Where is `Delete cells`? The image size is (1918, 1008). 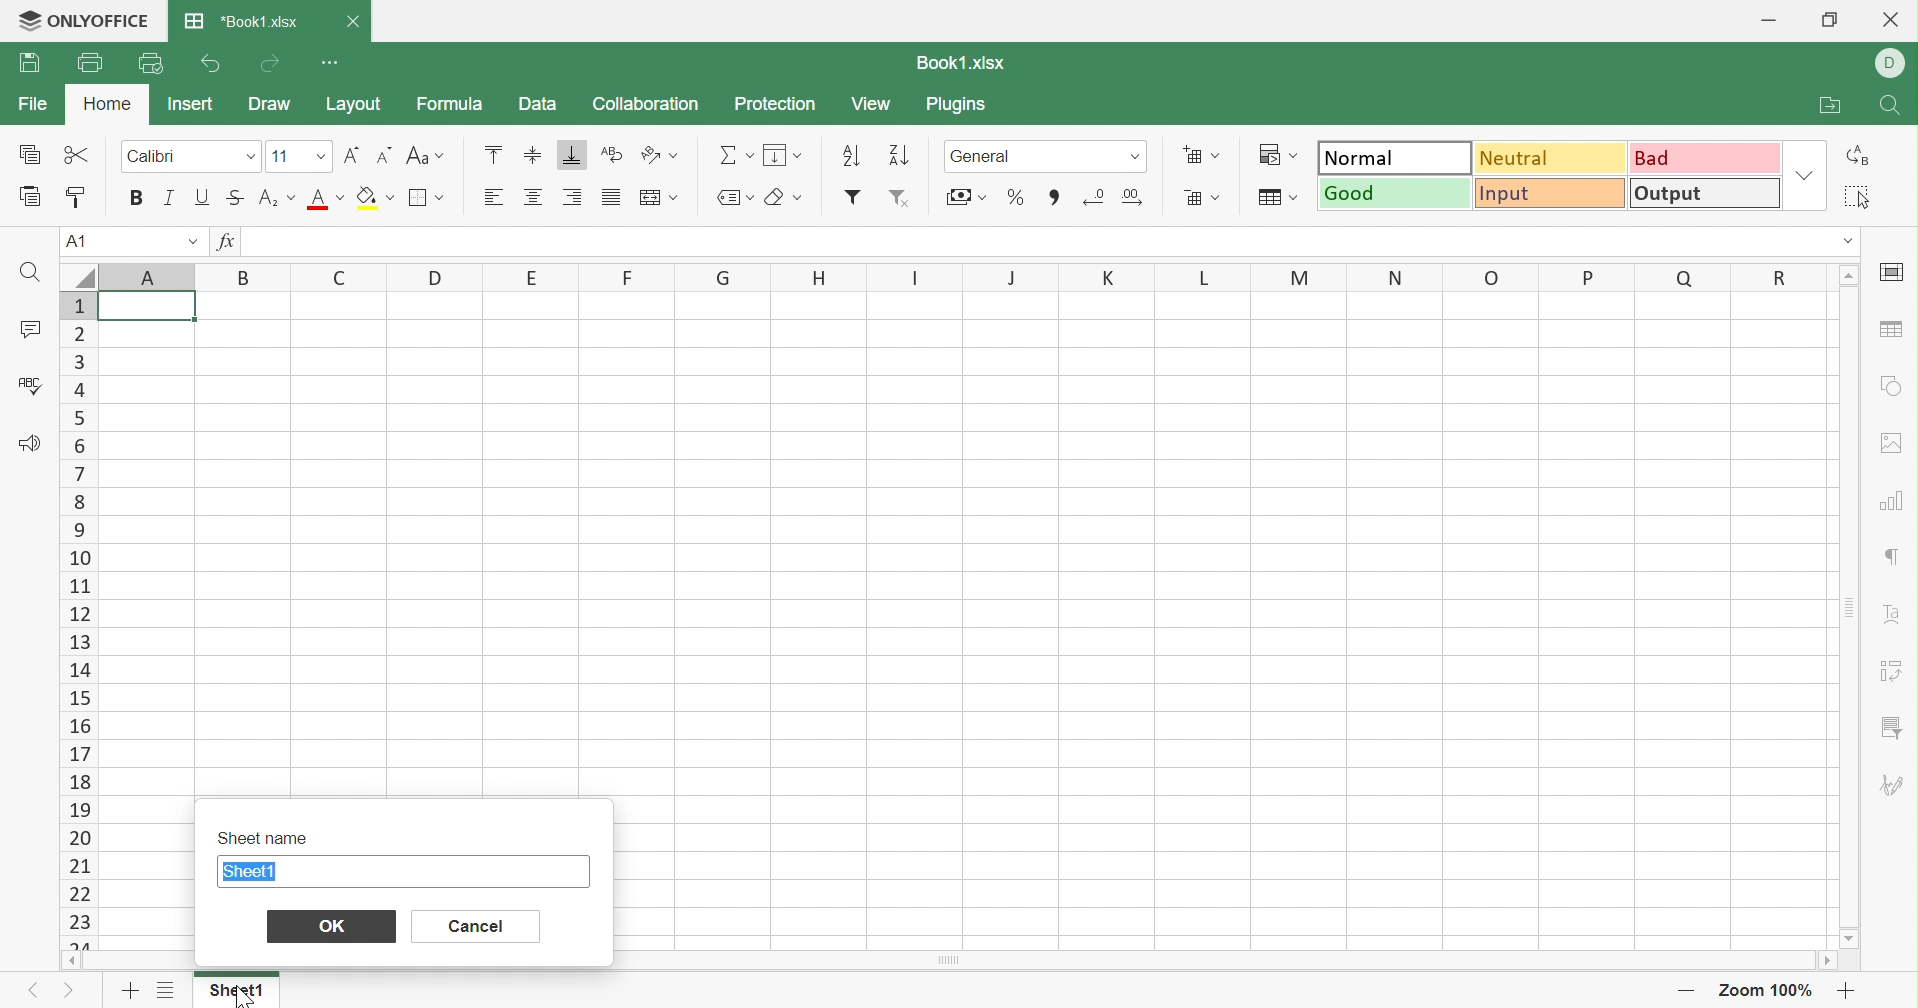
Delete cells is located at coordinates (1200, 198).